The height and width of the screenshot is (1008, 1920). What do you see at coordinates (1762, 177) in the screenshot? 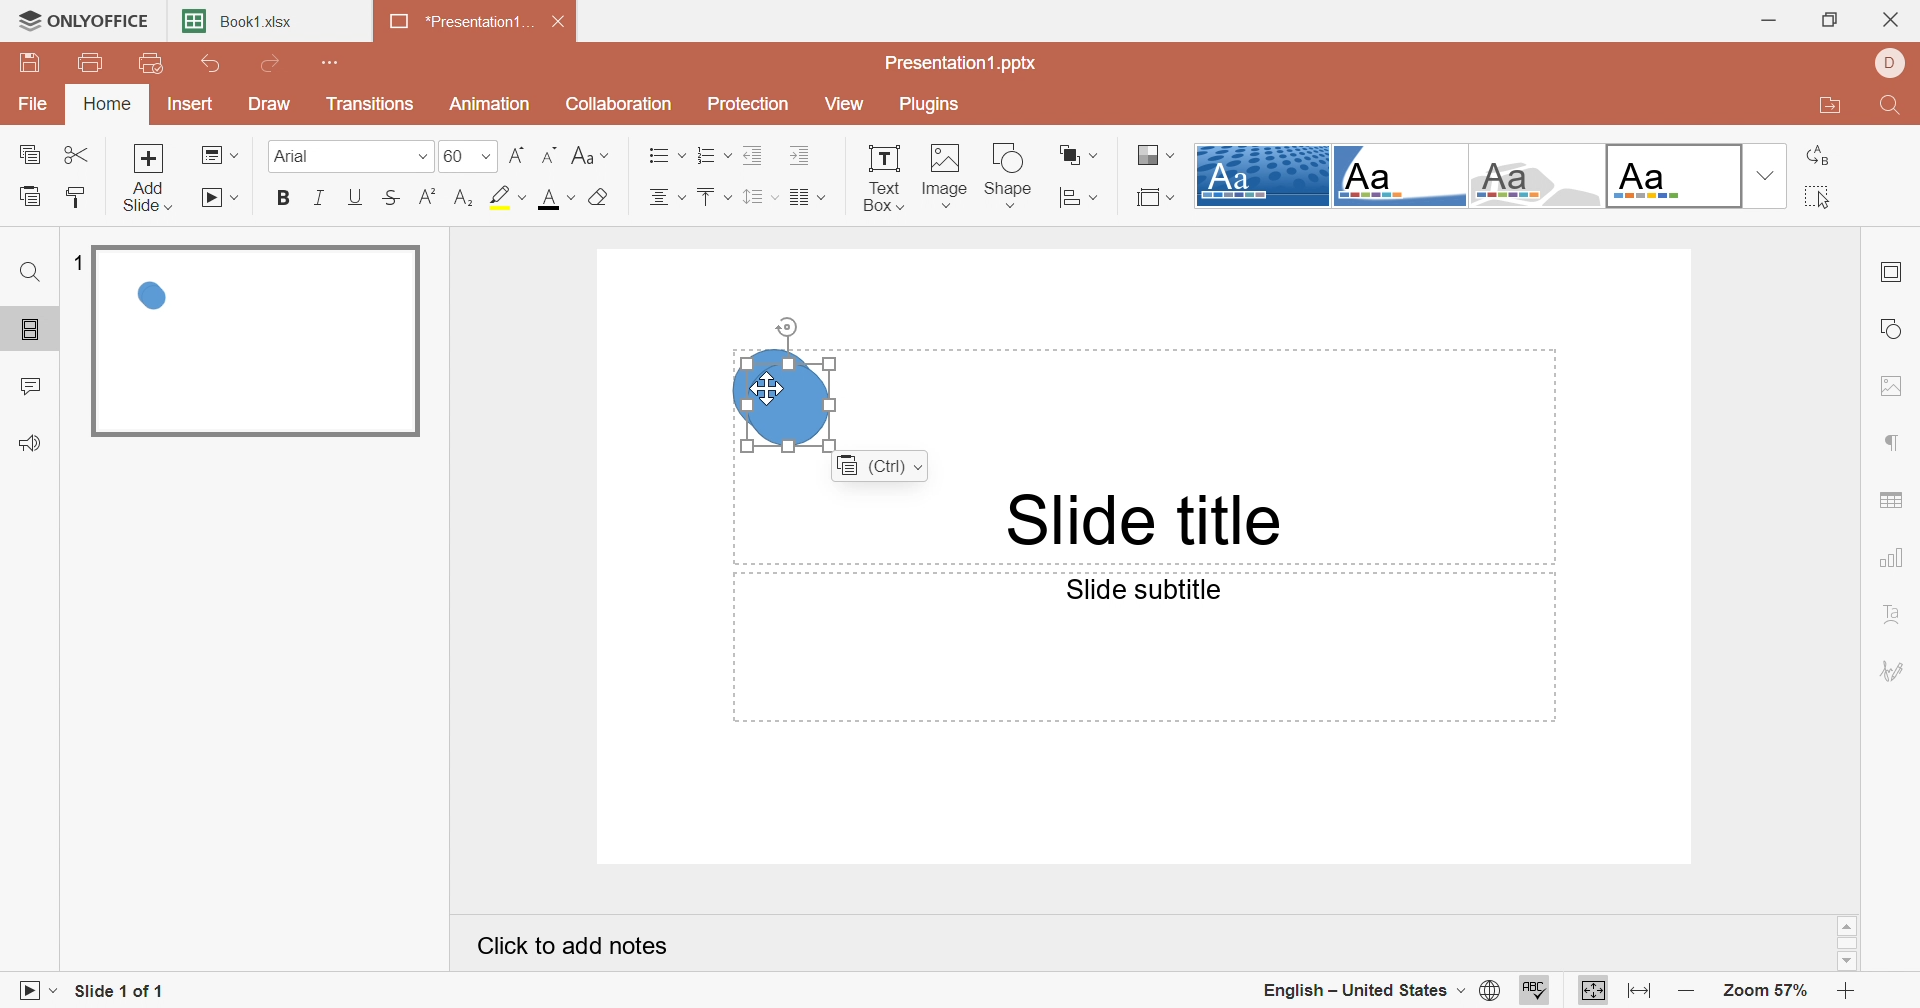
I see `Drop down` at bounding box center [1762, 177].